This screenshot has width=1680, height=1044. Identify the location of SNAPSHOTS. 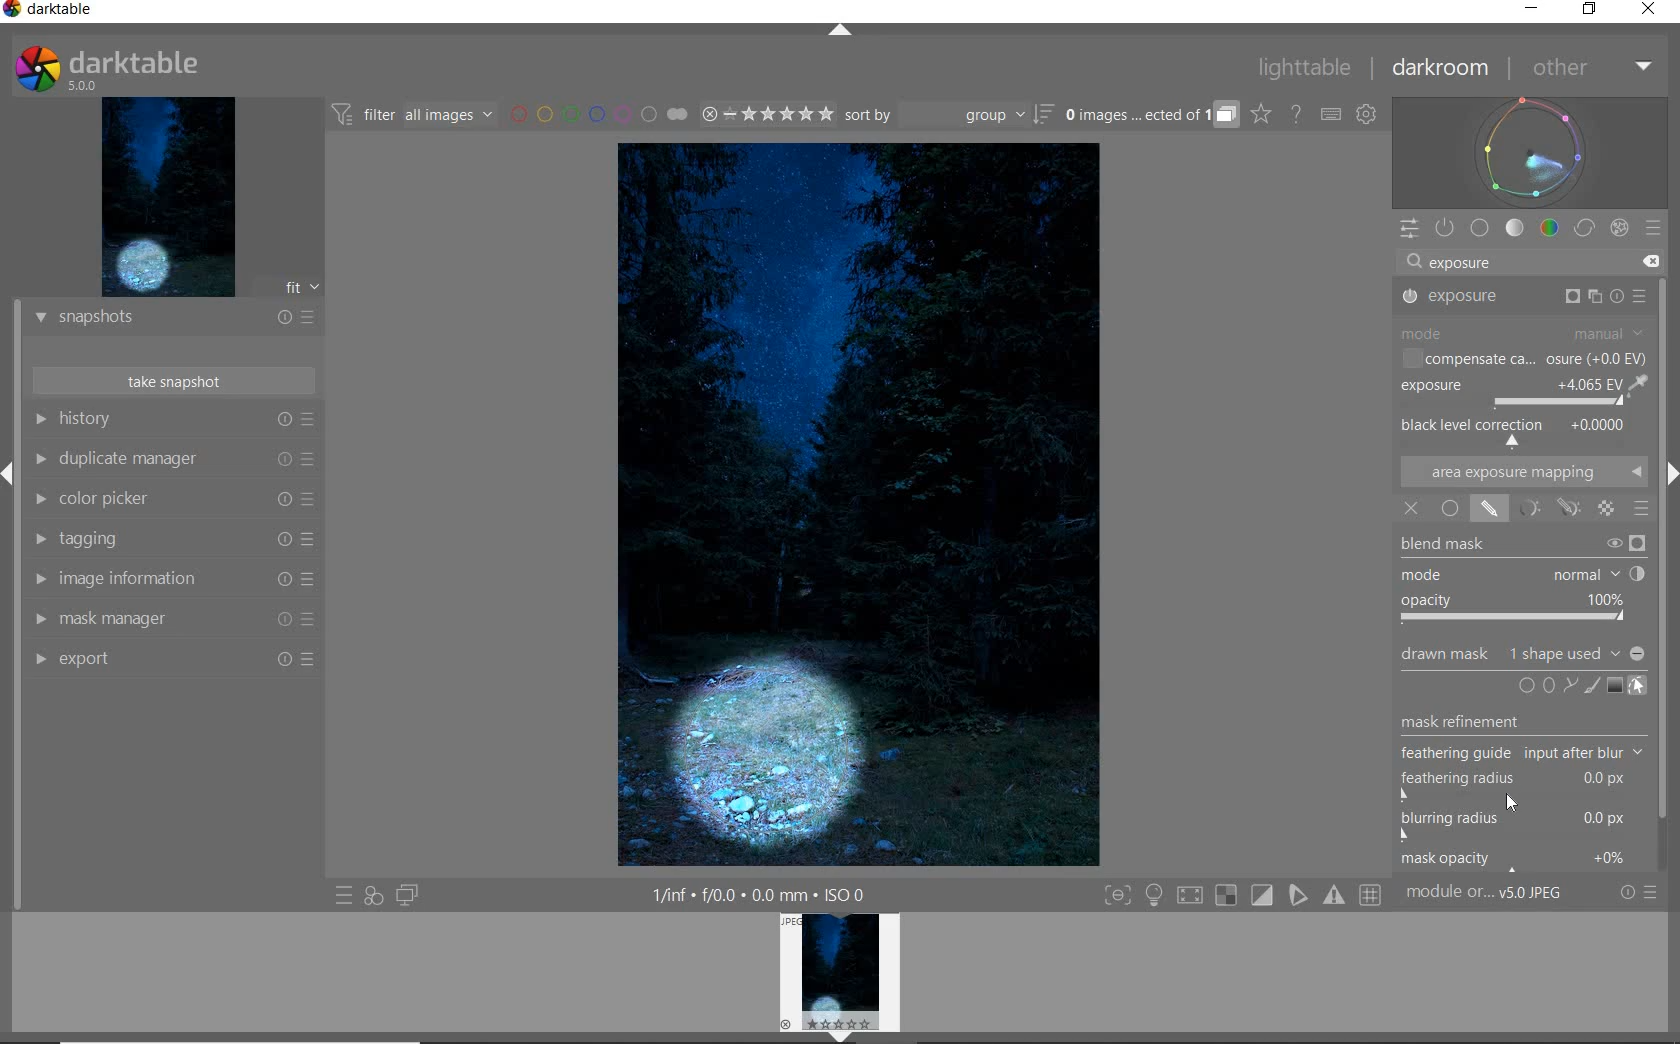
(173, 320).